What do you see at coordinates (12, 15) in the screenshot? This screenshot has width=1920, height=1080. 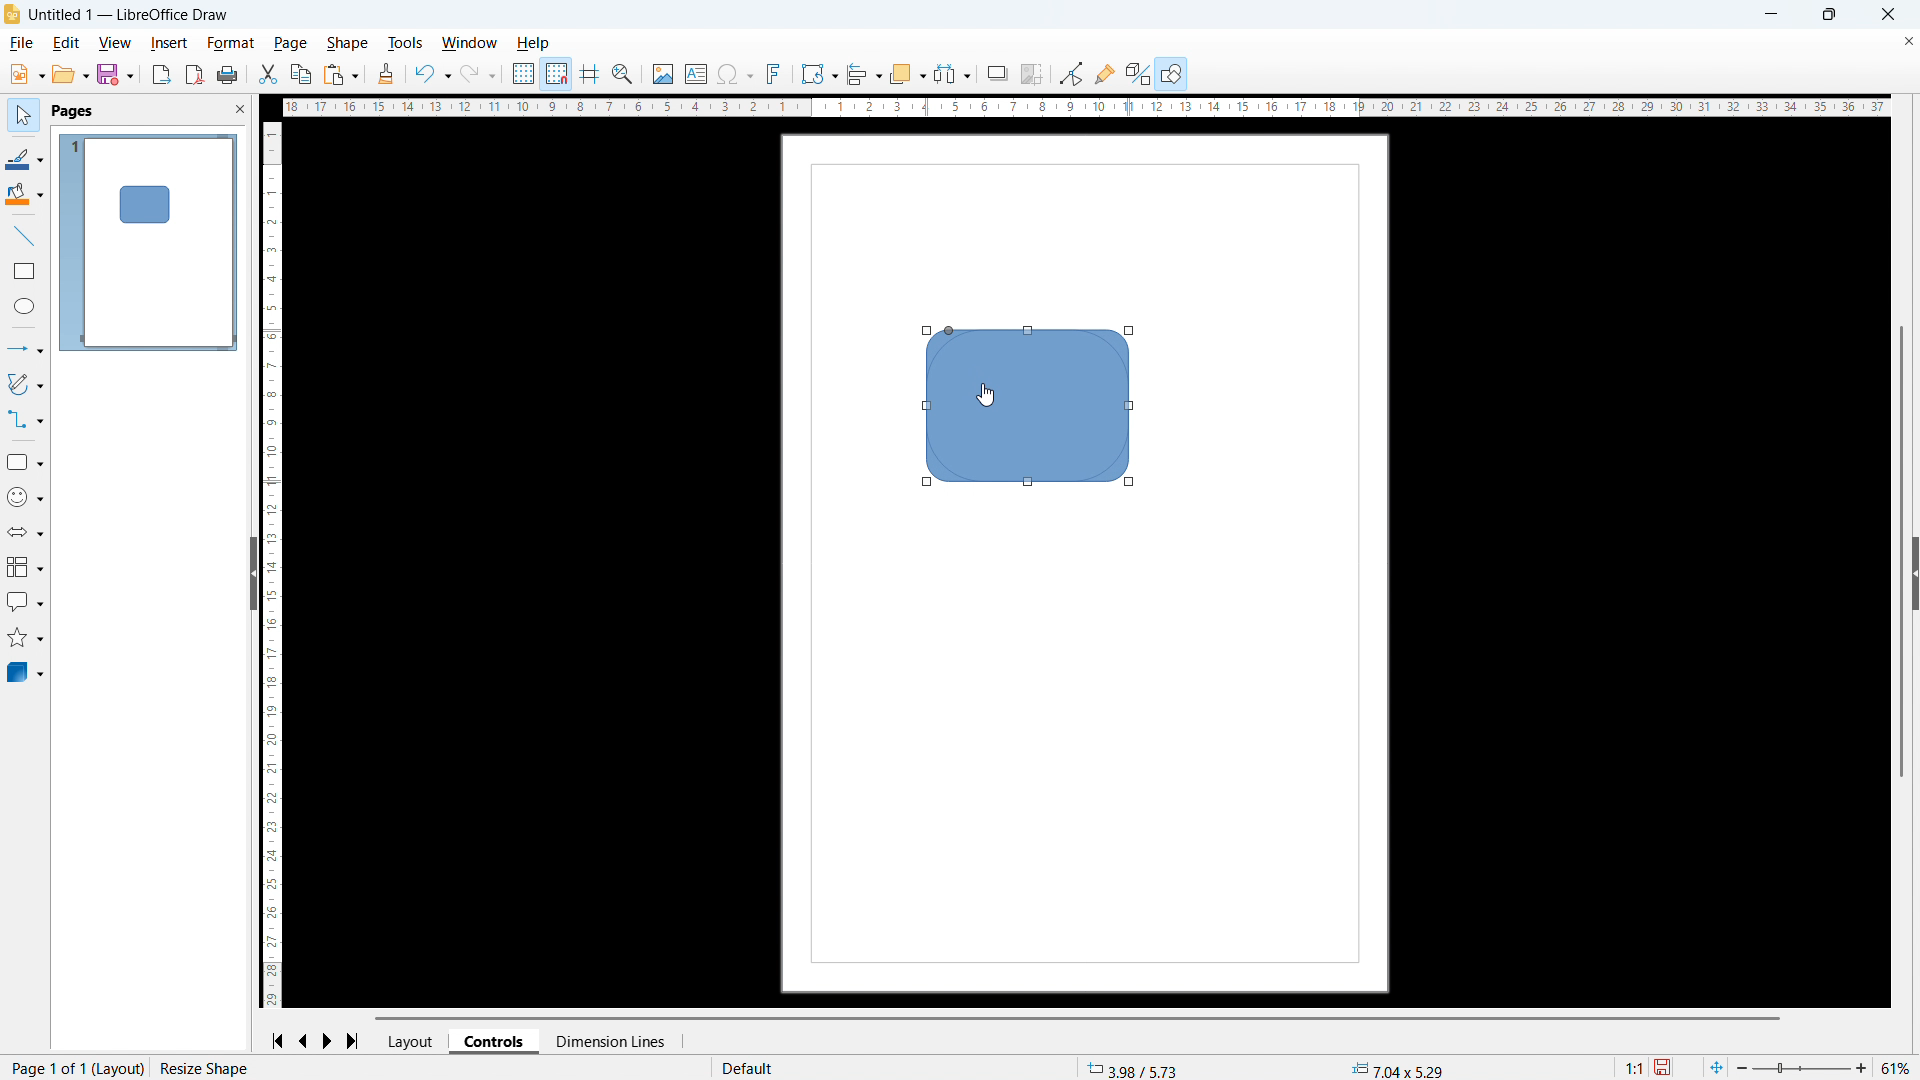 I see `Logo ` at bounding box center [12, 15].